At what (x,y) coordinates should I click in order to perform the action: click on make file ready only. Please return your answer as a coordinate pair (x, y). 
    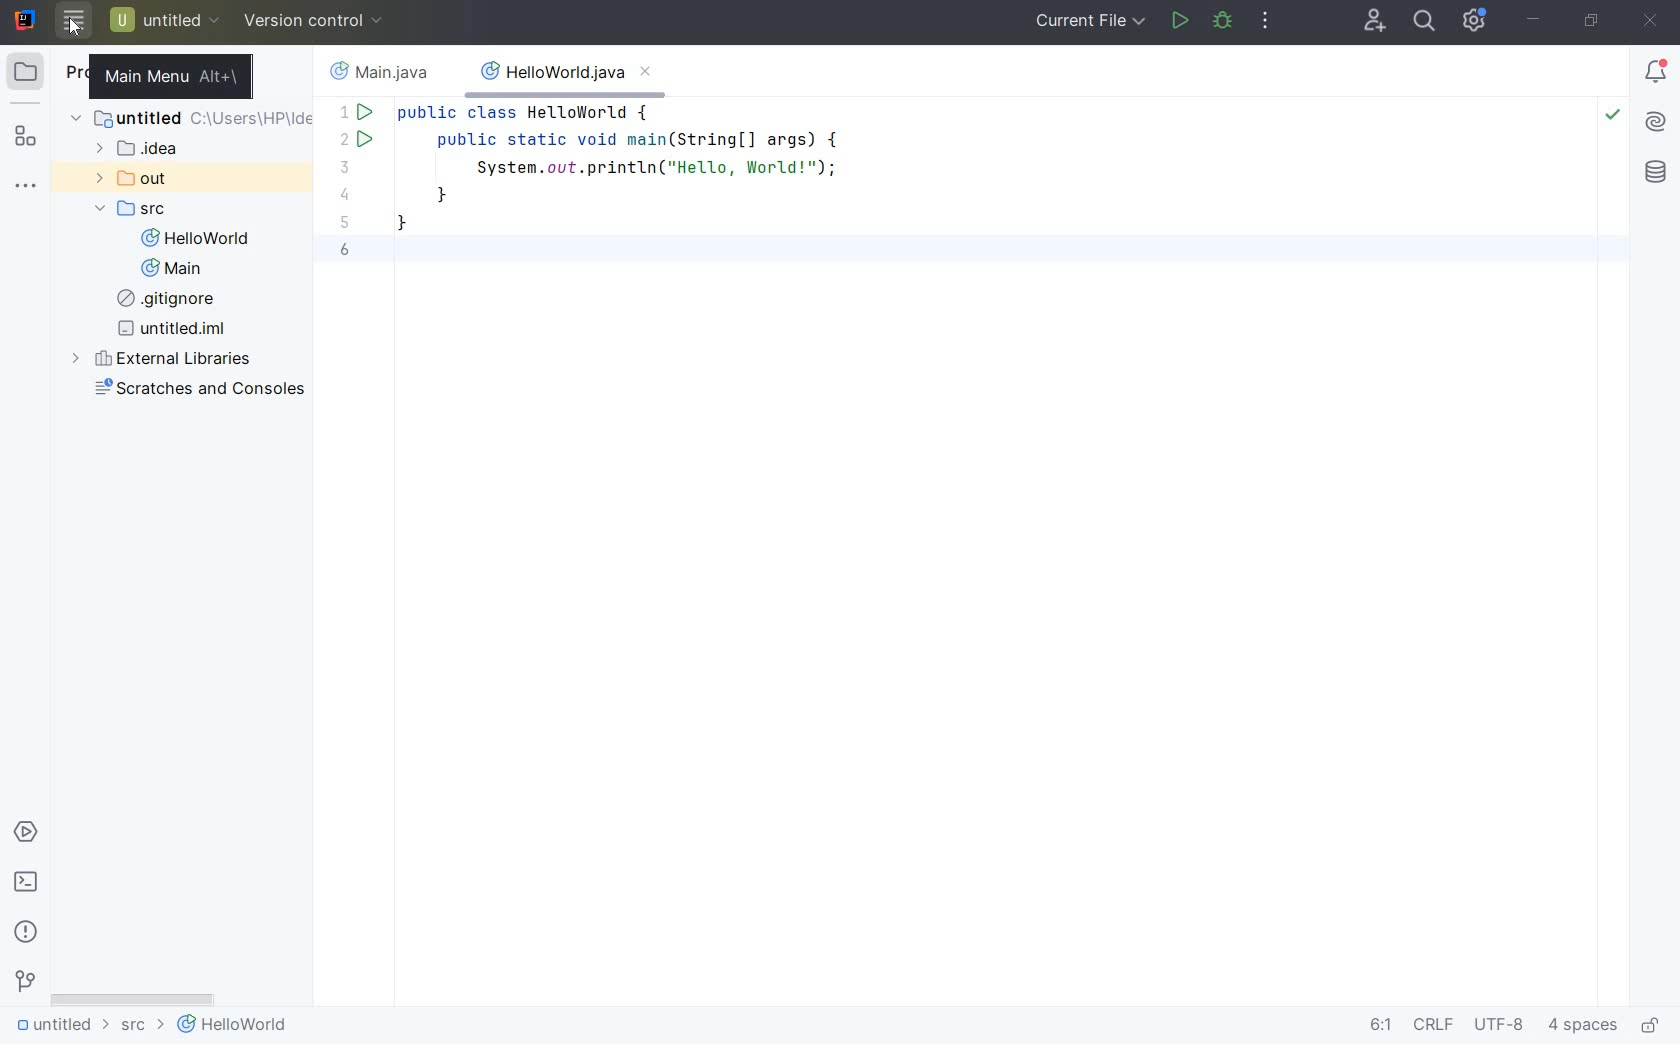
    Looking at the image, I should click on (1653, 1026).